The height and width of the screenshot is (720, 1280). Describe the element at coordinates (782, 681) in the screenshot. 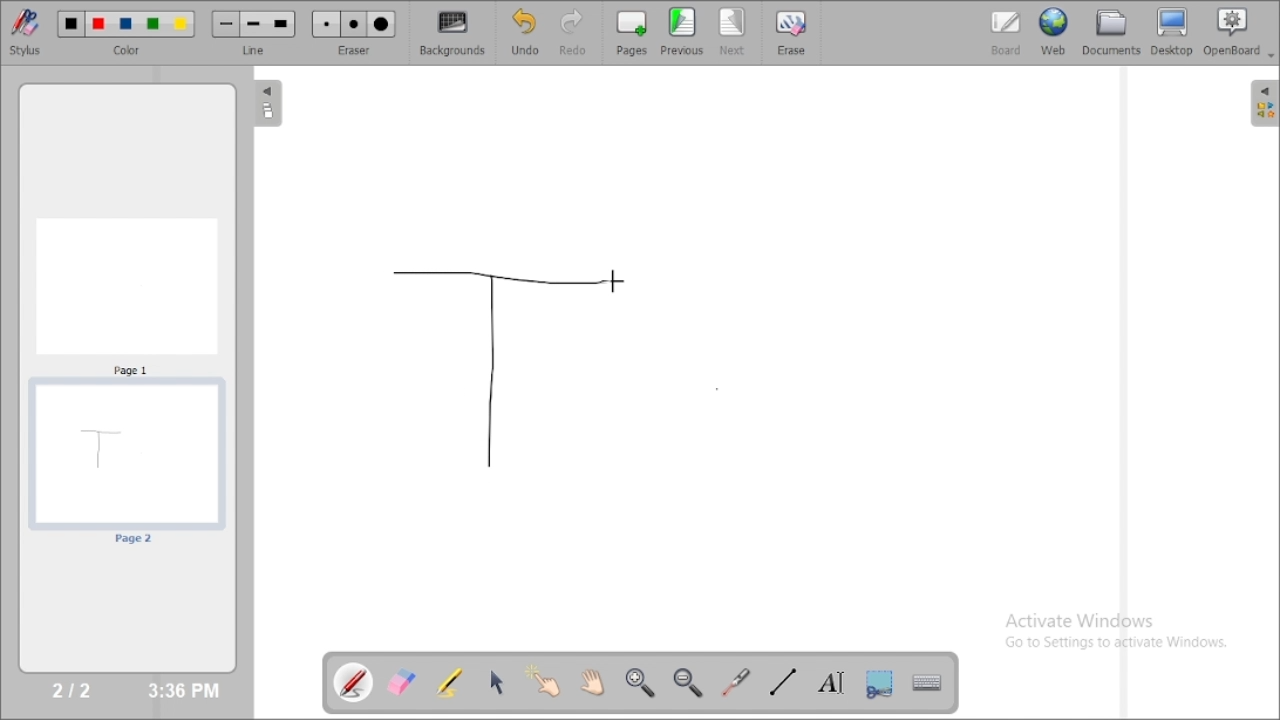

I see `draw lines` at that location.